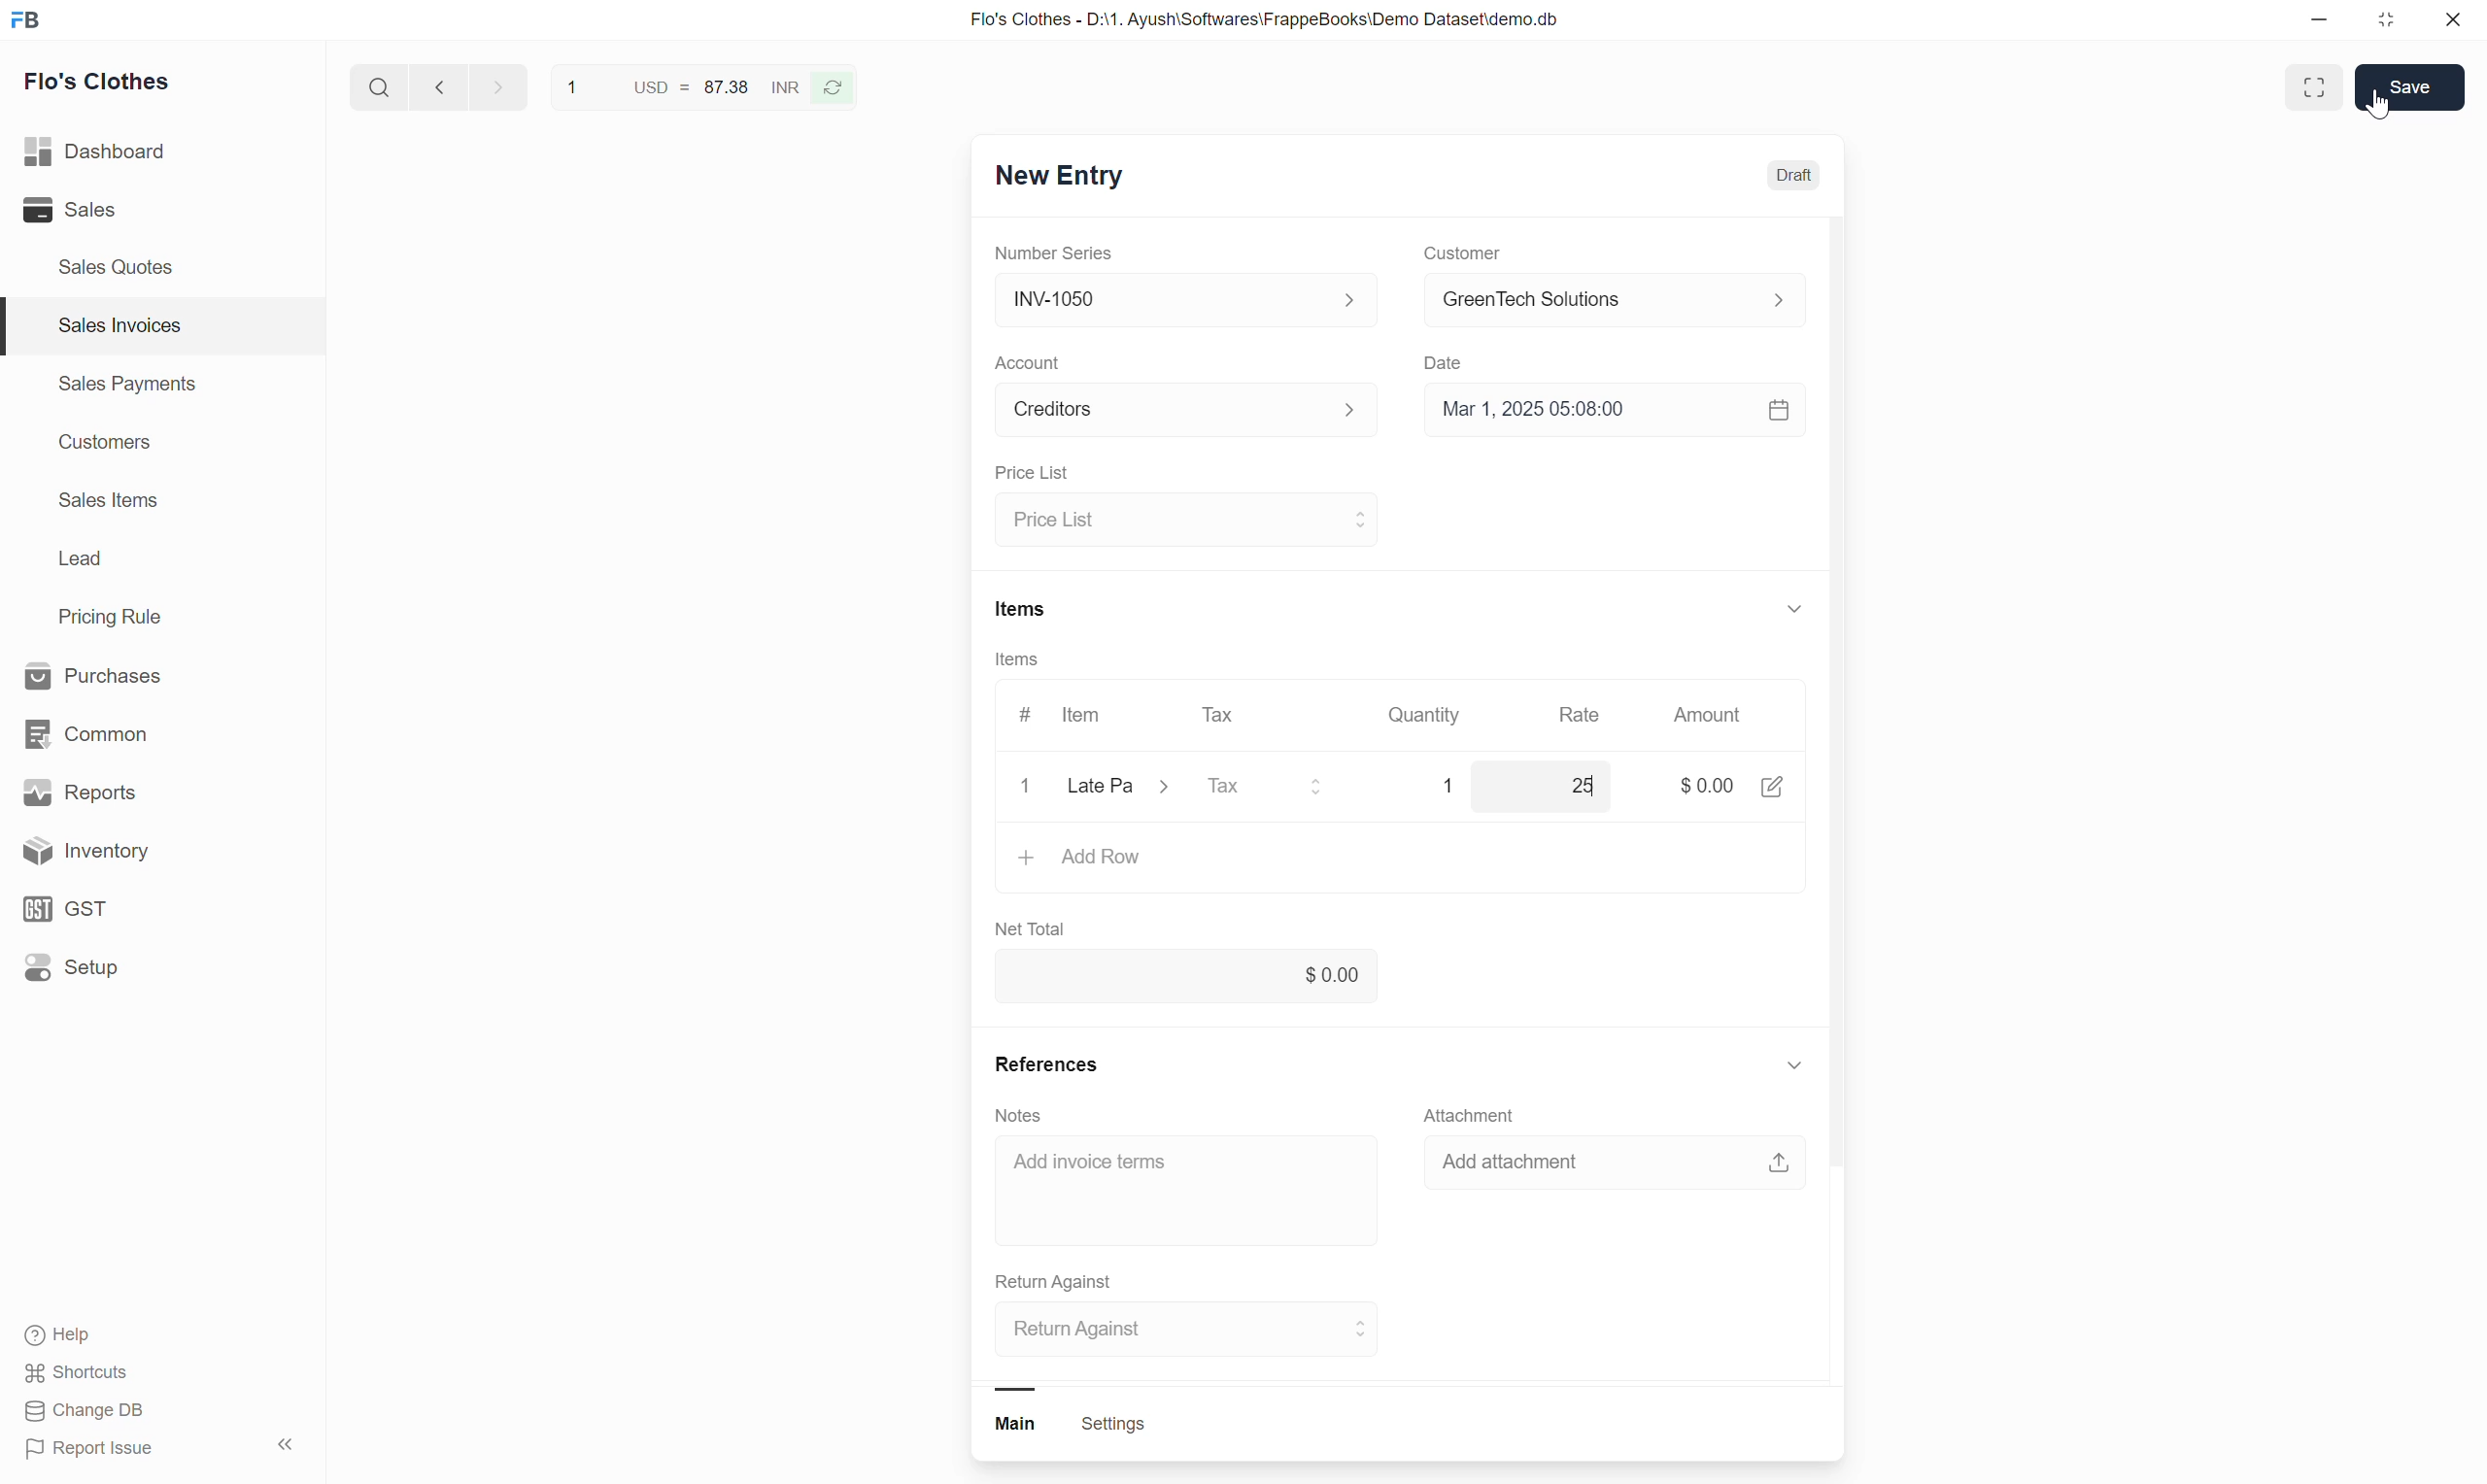 This screenshot has width=2487, height=1484. Describe the element at coordinates (1016, 791) in the screenshot. I see `close ` at that location.